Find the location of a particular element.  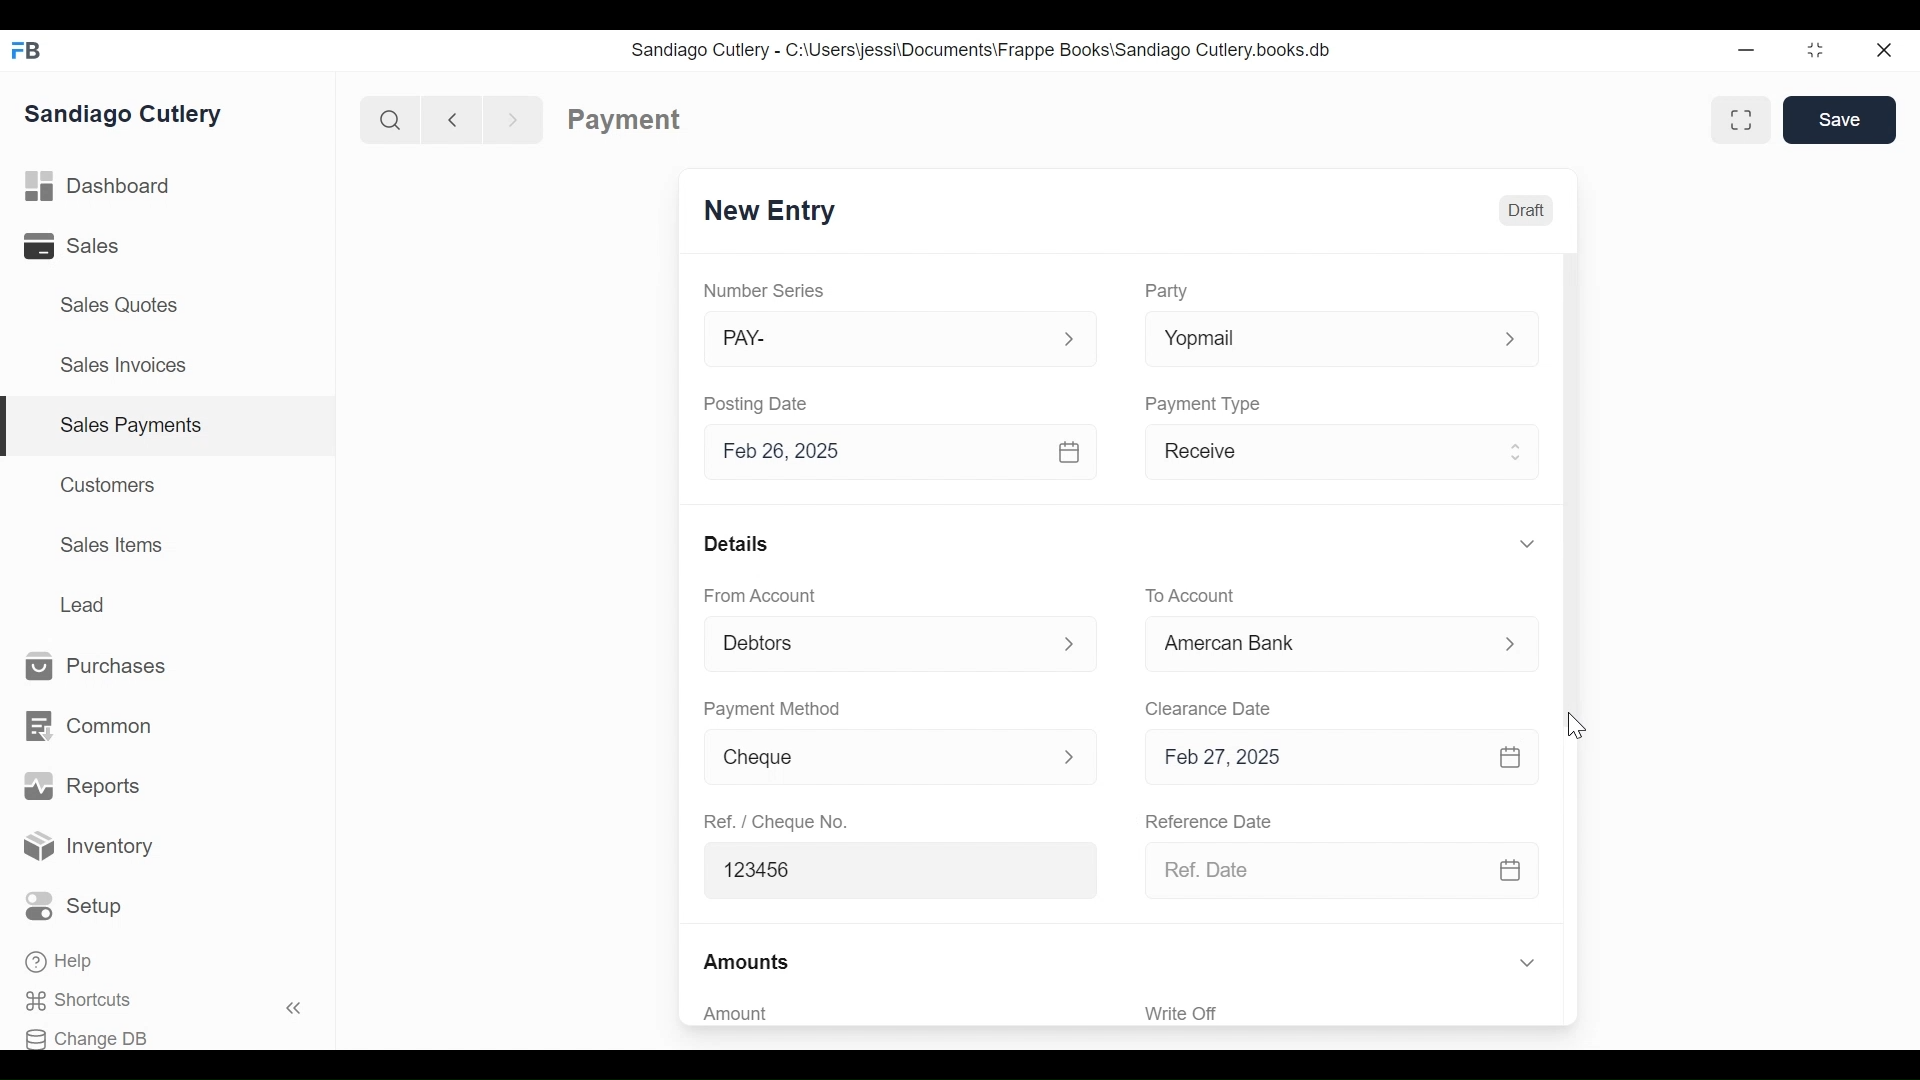

Expand is located at coordinates (1513, 645).